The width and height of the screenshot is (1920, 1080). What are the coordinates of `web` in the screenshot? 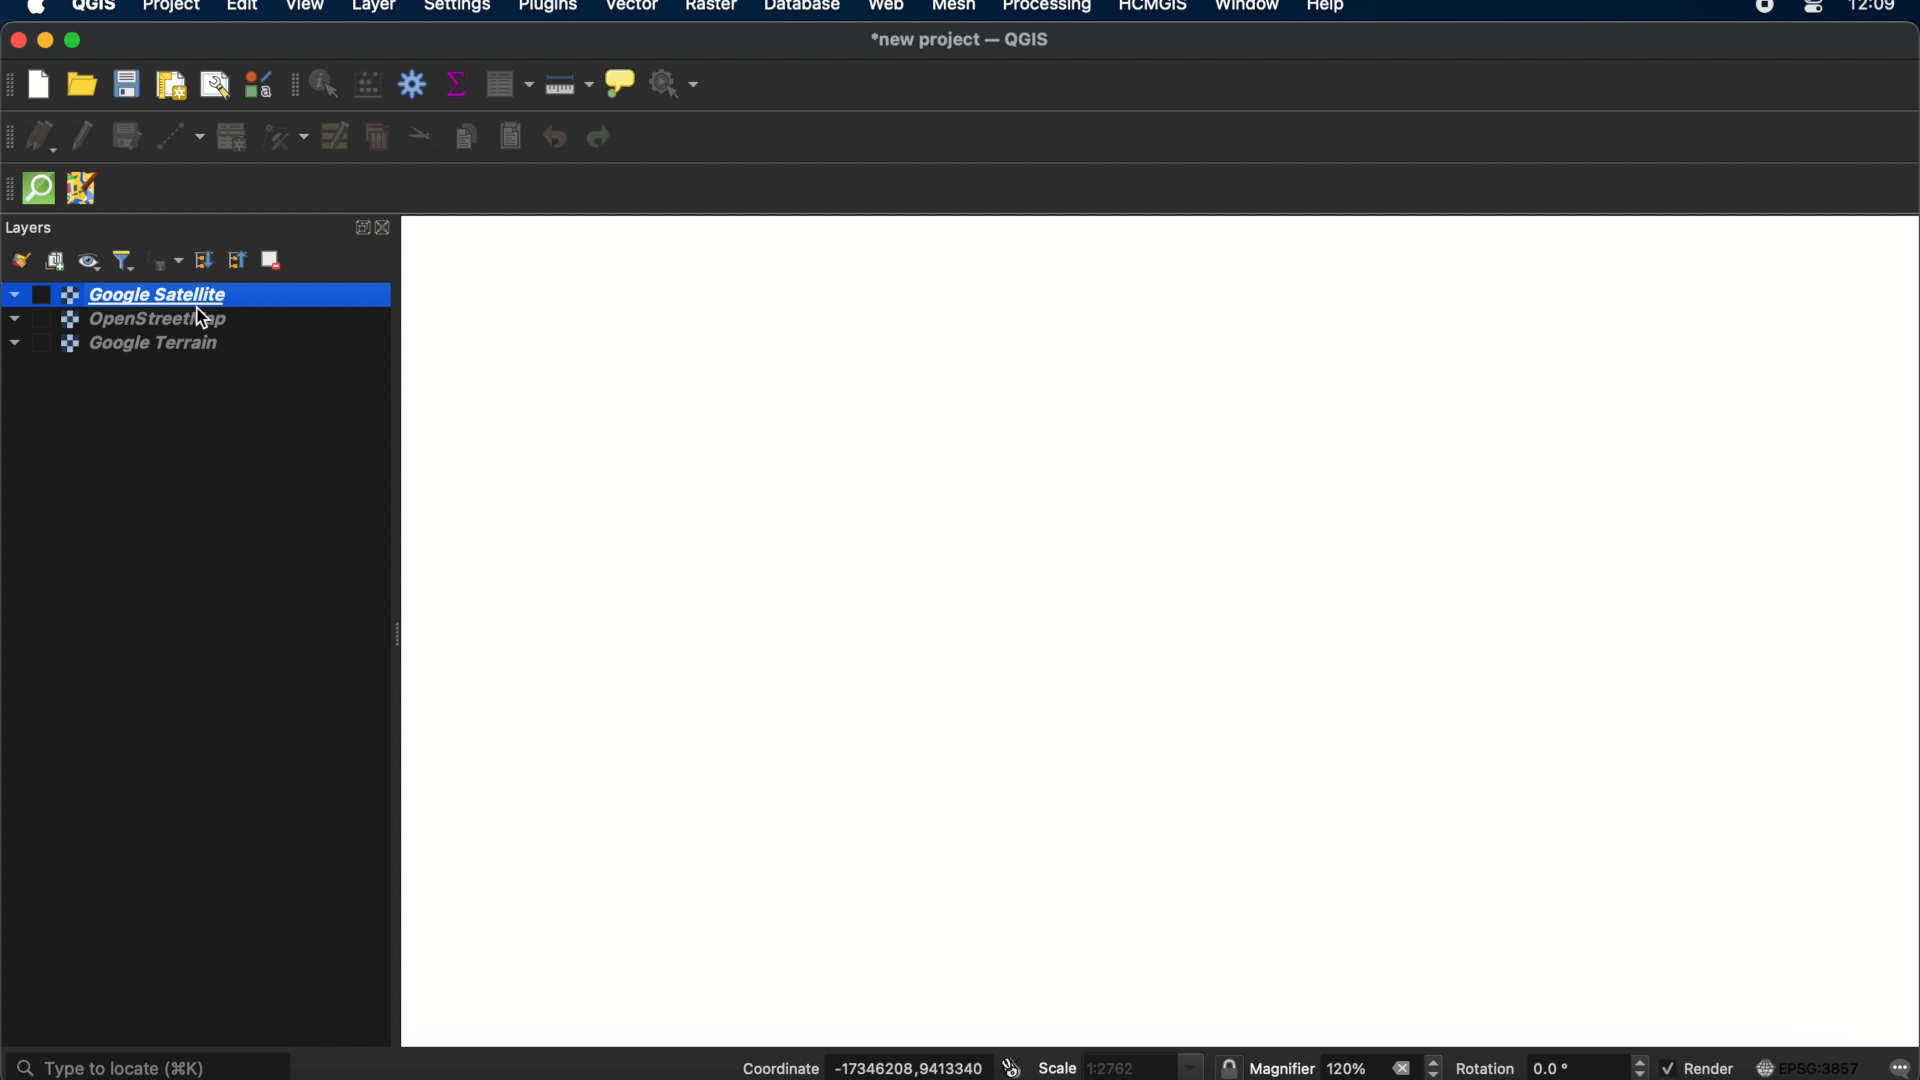 It's located at (887, 8).